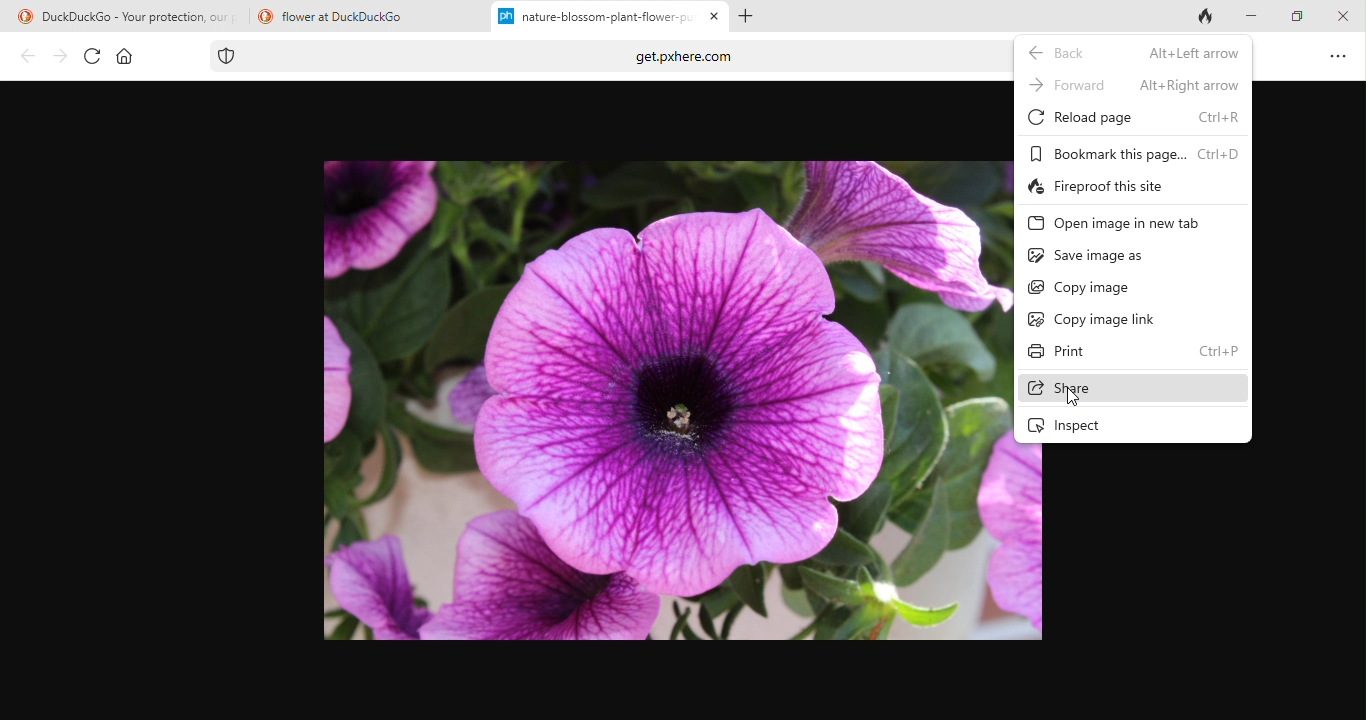 This screenshot has height=720, width=1366. Describe the element at coordinates (1085, 426) in the screenshot. I see `inspect` at that location.